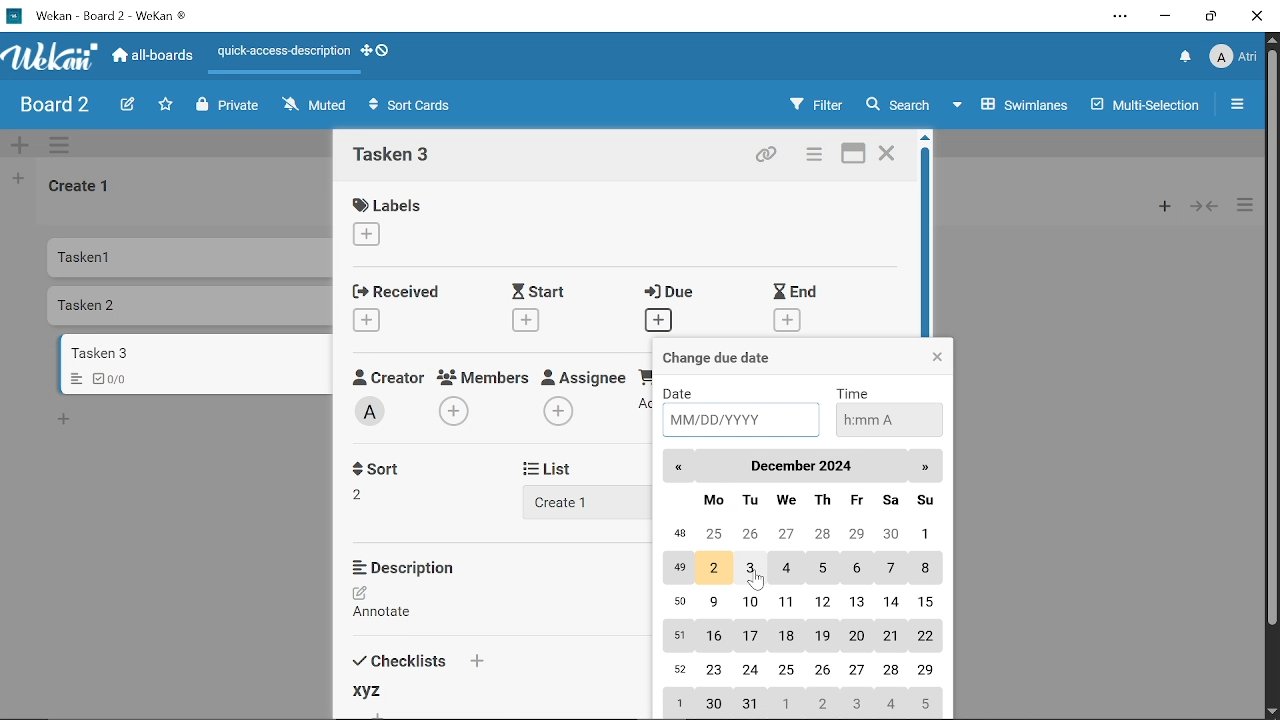 This screenshot has height=720, width=1280. What do you see at coordinates (757, 584) in the screenshot?
I see `cursor` at bounding box center [757, 584].